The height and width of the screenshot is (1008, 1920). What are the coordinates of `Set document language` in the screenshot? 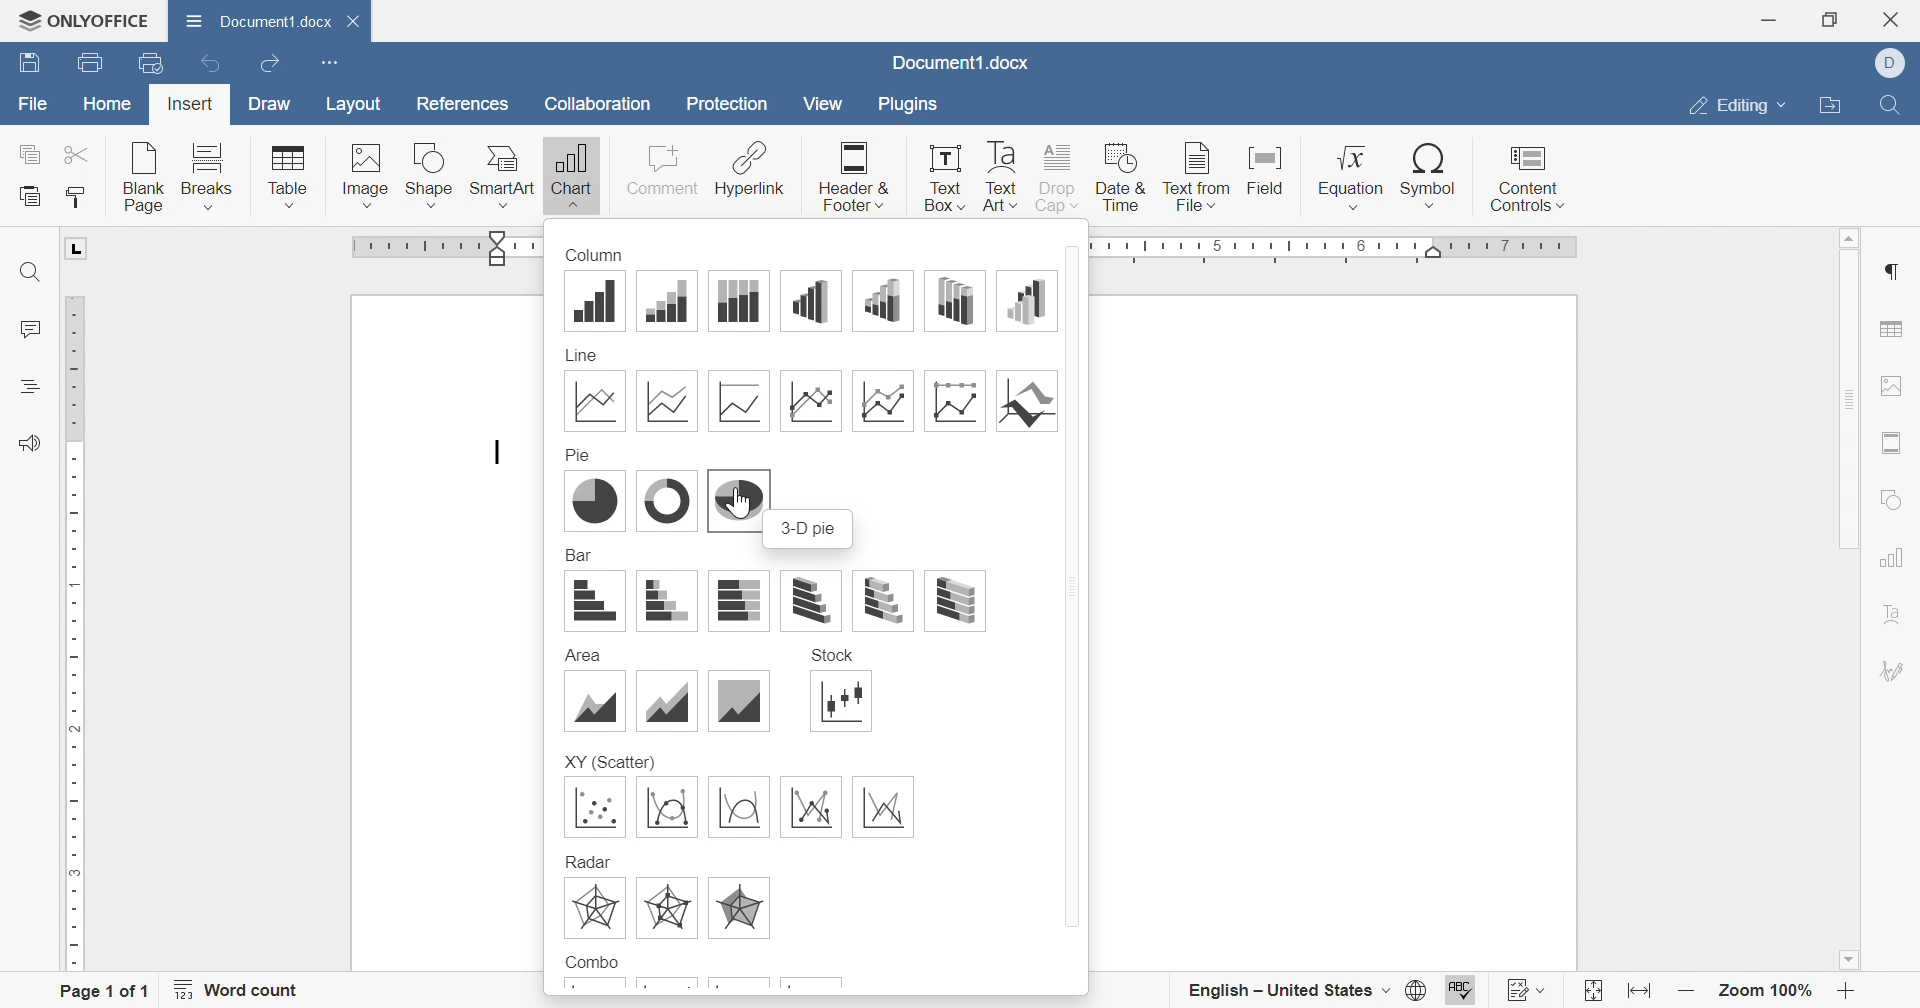 It's located at (1417, 989).